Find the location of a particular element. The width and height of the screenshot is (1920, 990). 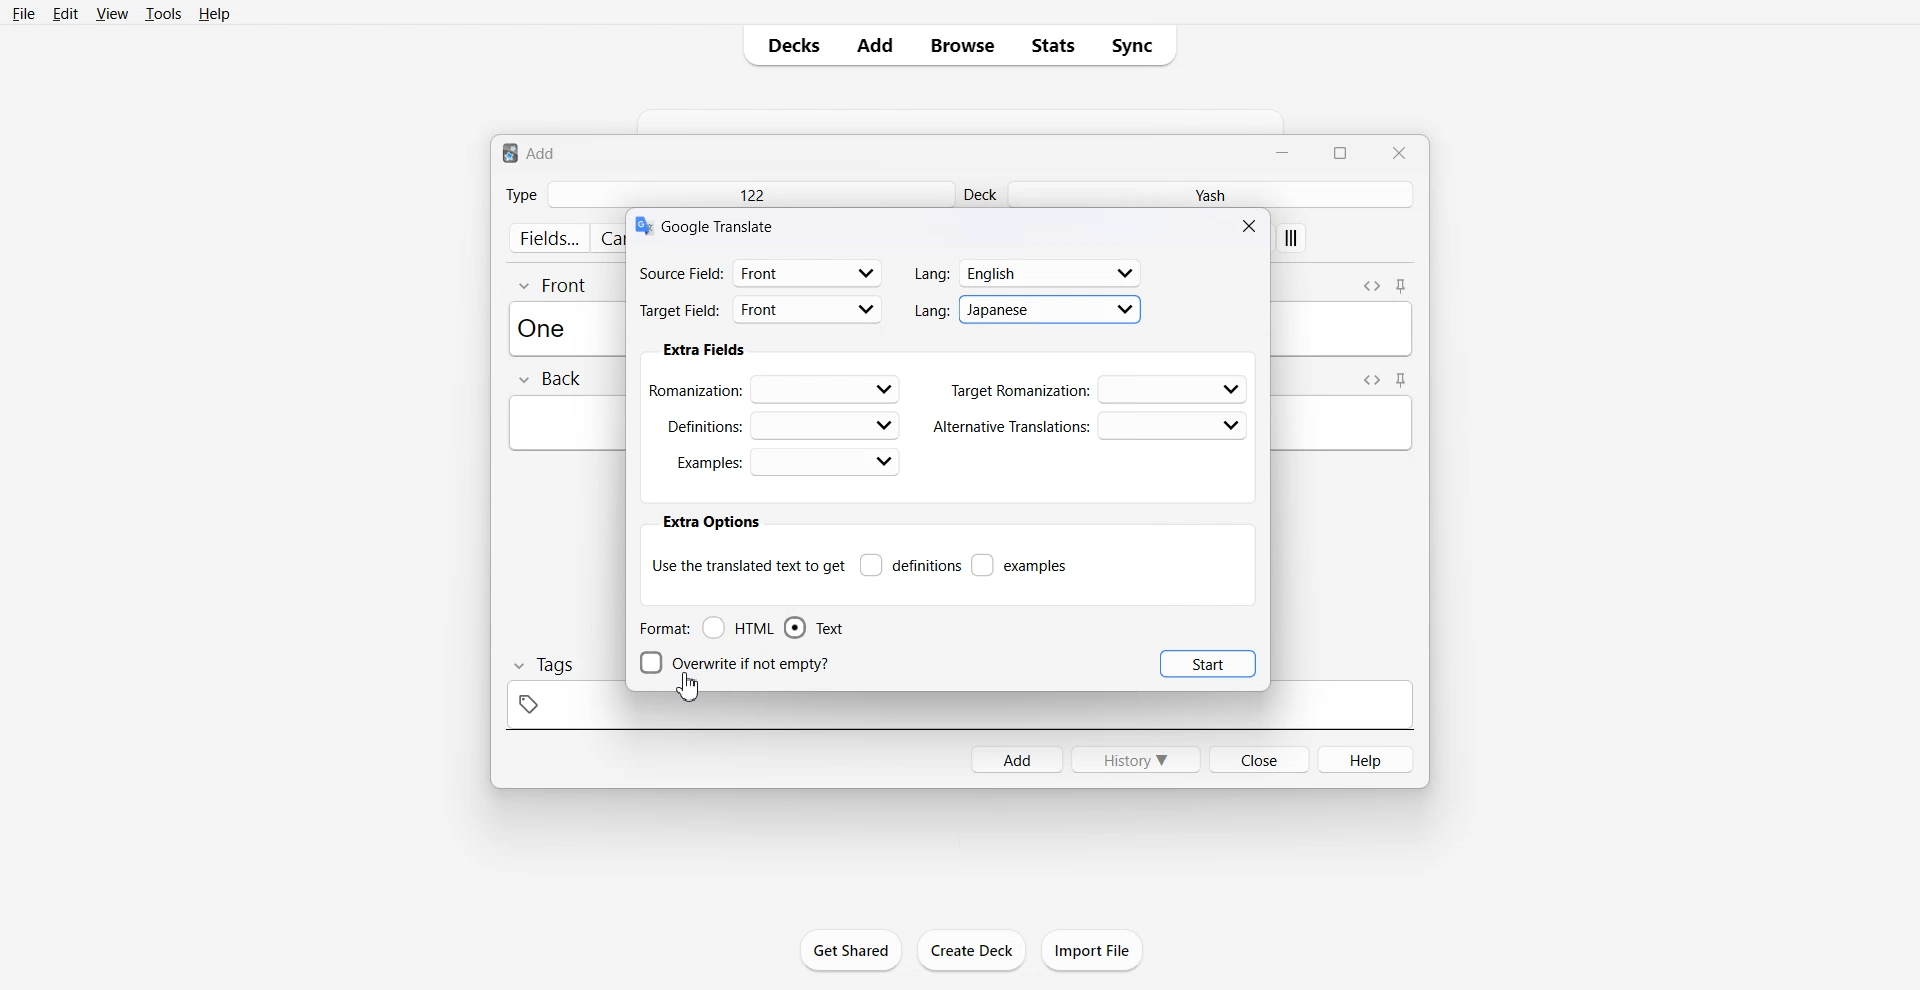

tag space is located at coordinates (959, 711).